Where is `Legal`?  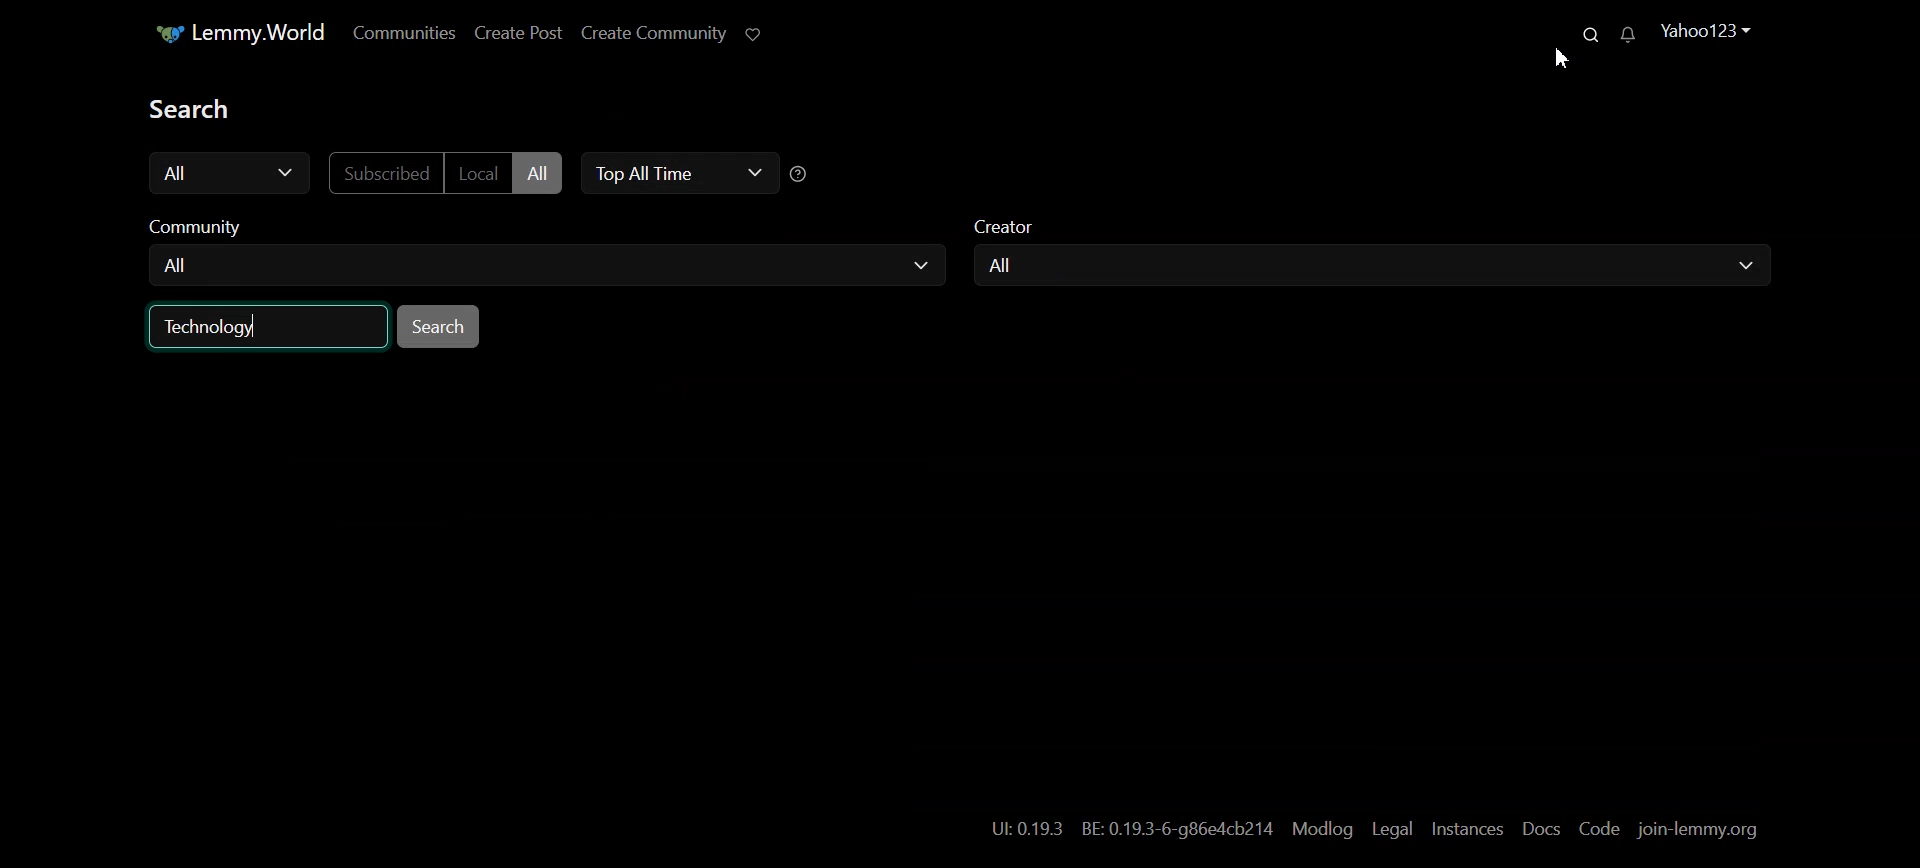 Legal is located at coordinates (1391, 827).